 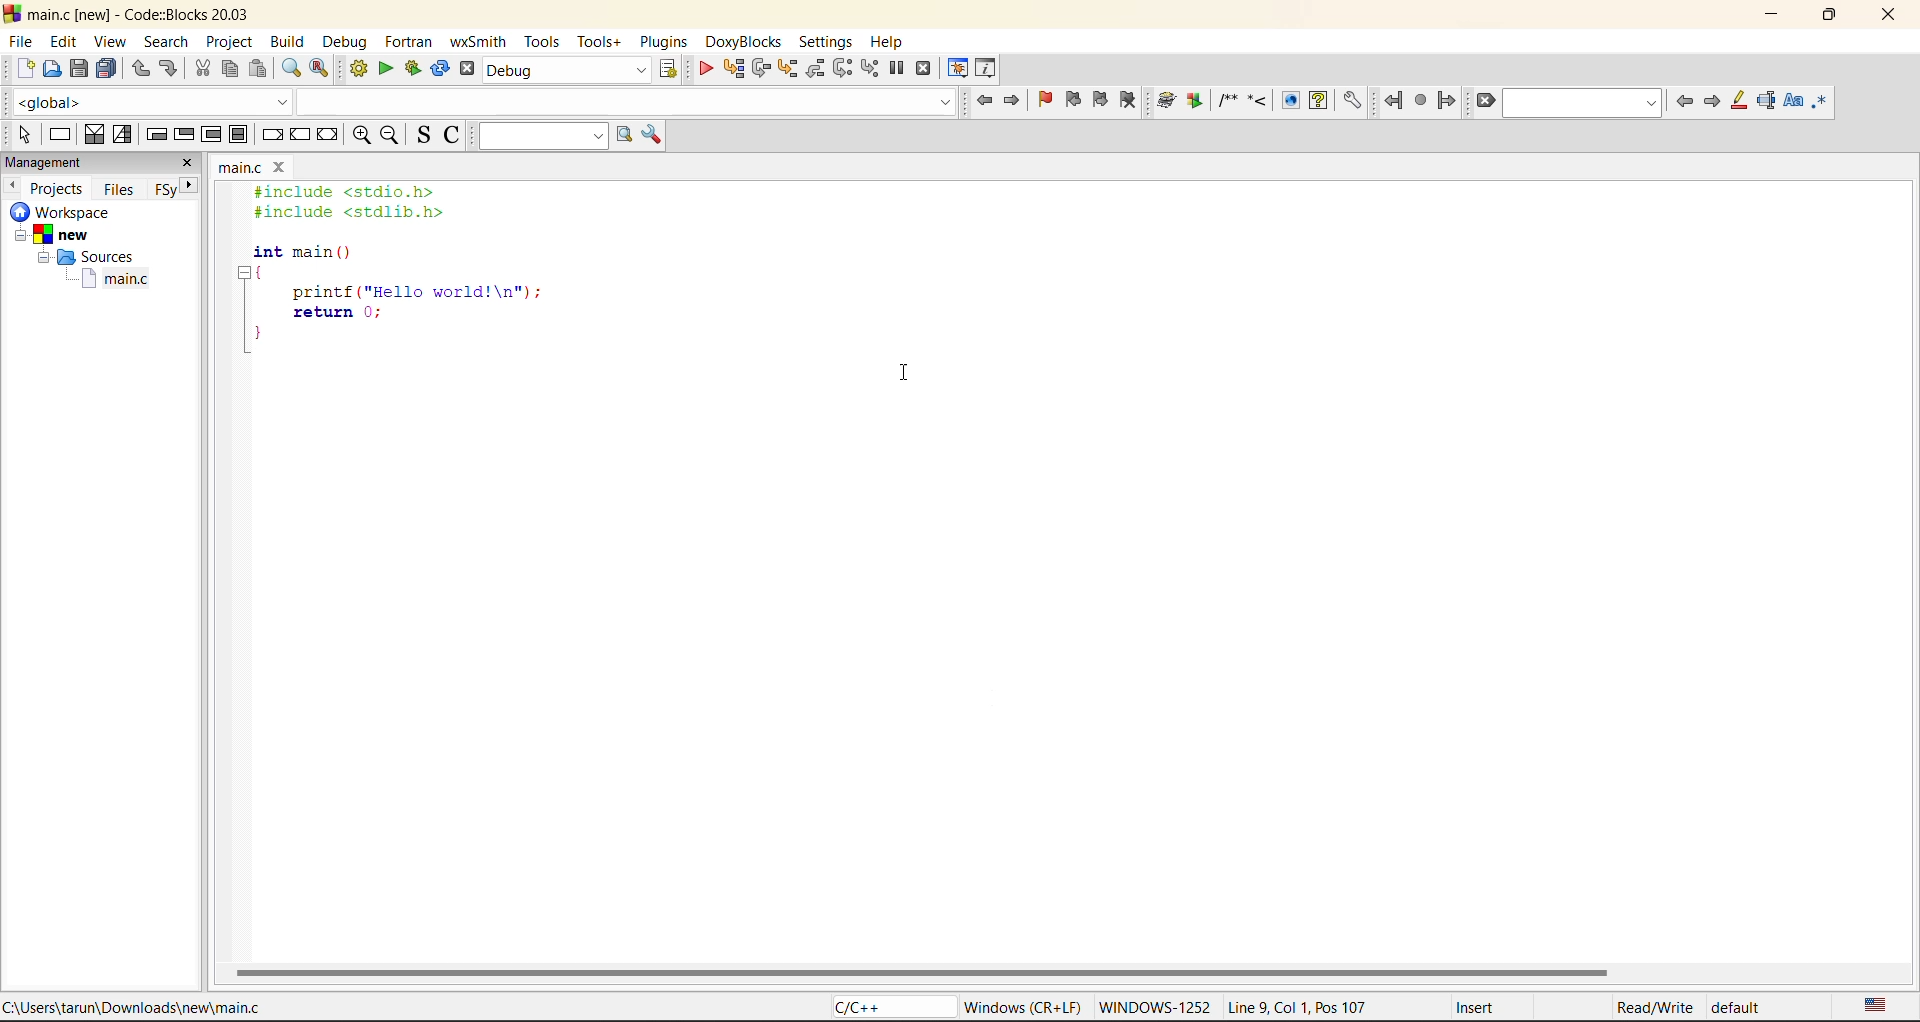 I want to click on undo, so click(x=138, y=69).